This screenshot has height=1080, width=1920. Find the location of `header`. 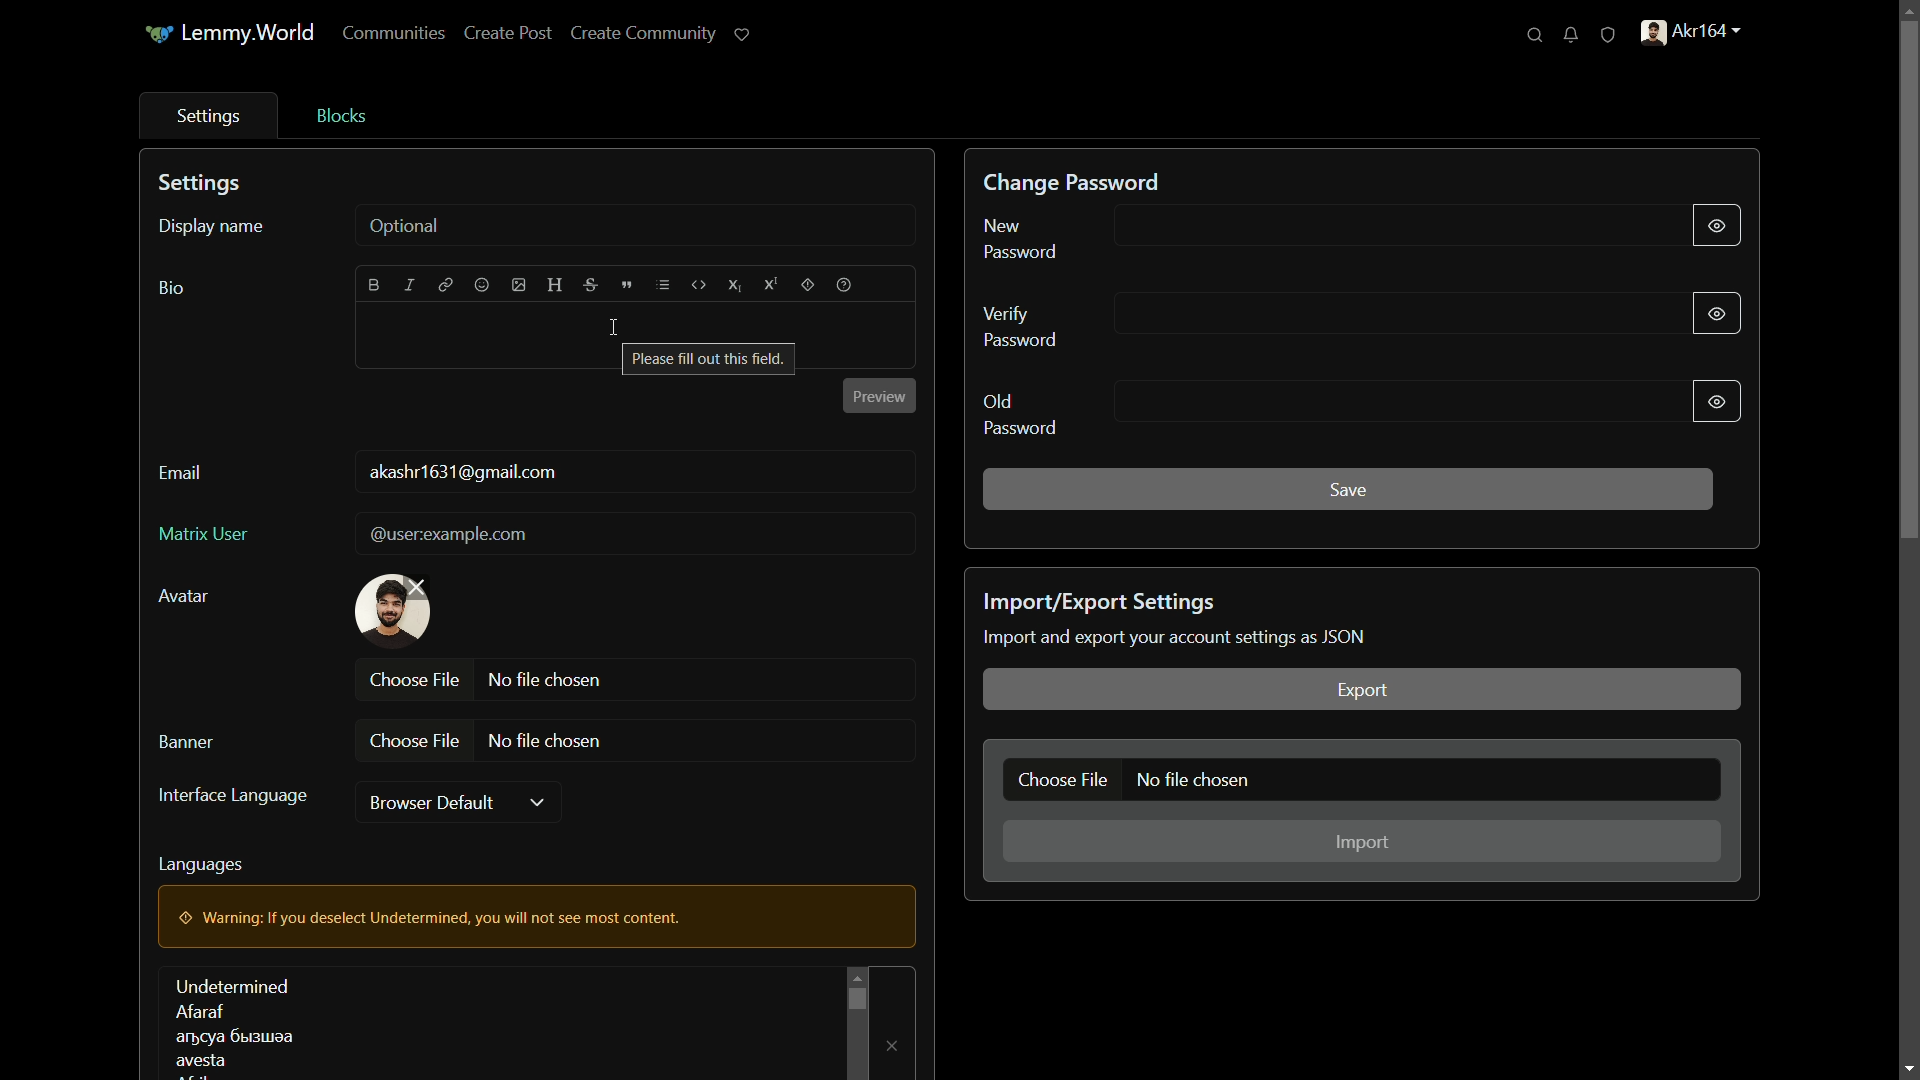

header is located at coordinates (554, 284).